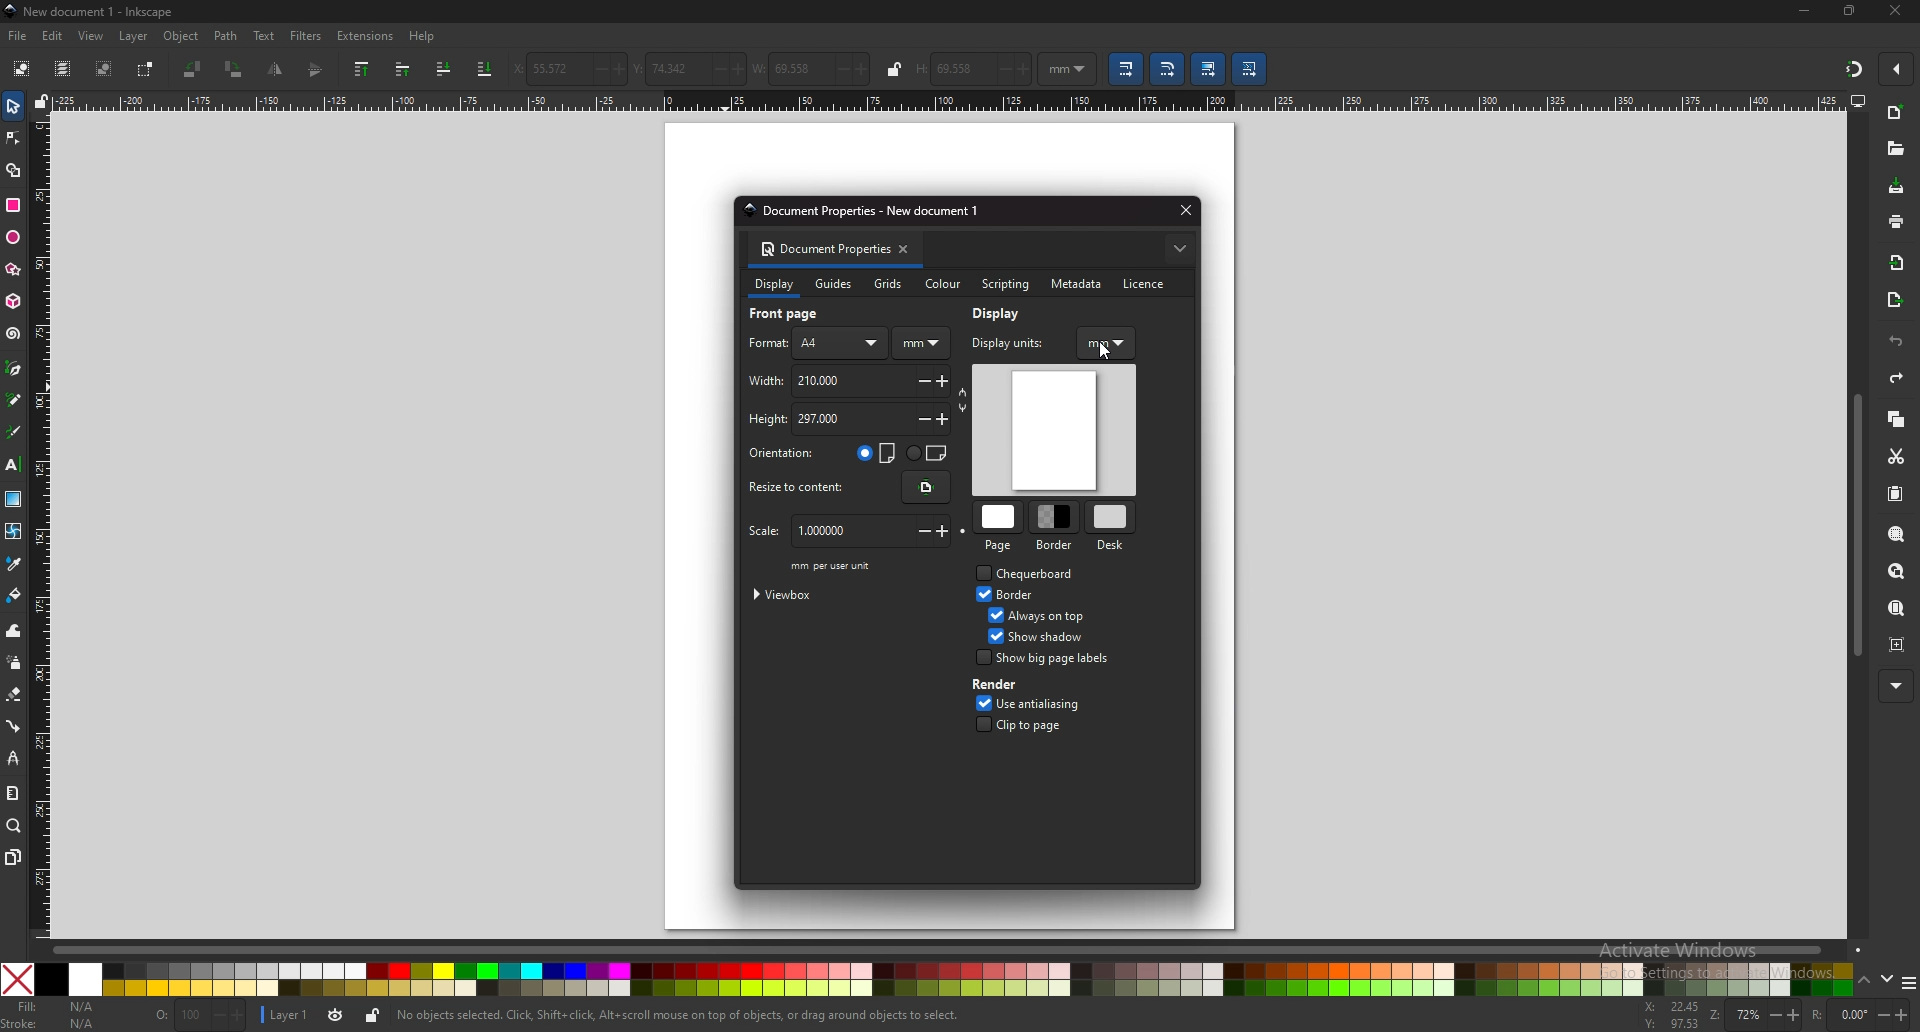 The width and height of the screenshot is (1920, 1032). I want to click on colour, so click(941, 285).